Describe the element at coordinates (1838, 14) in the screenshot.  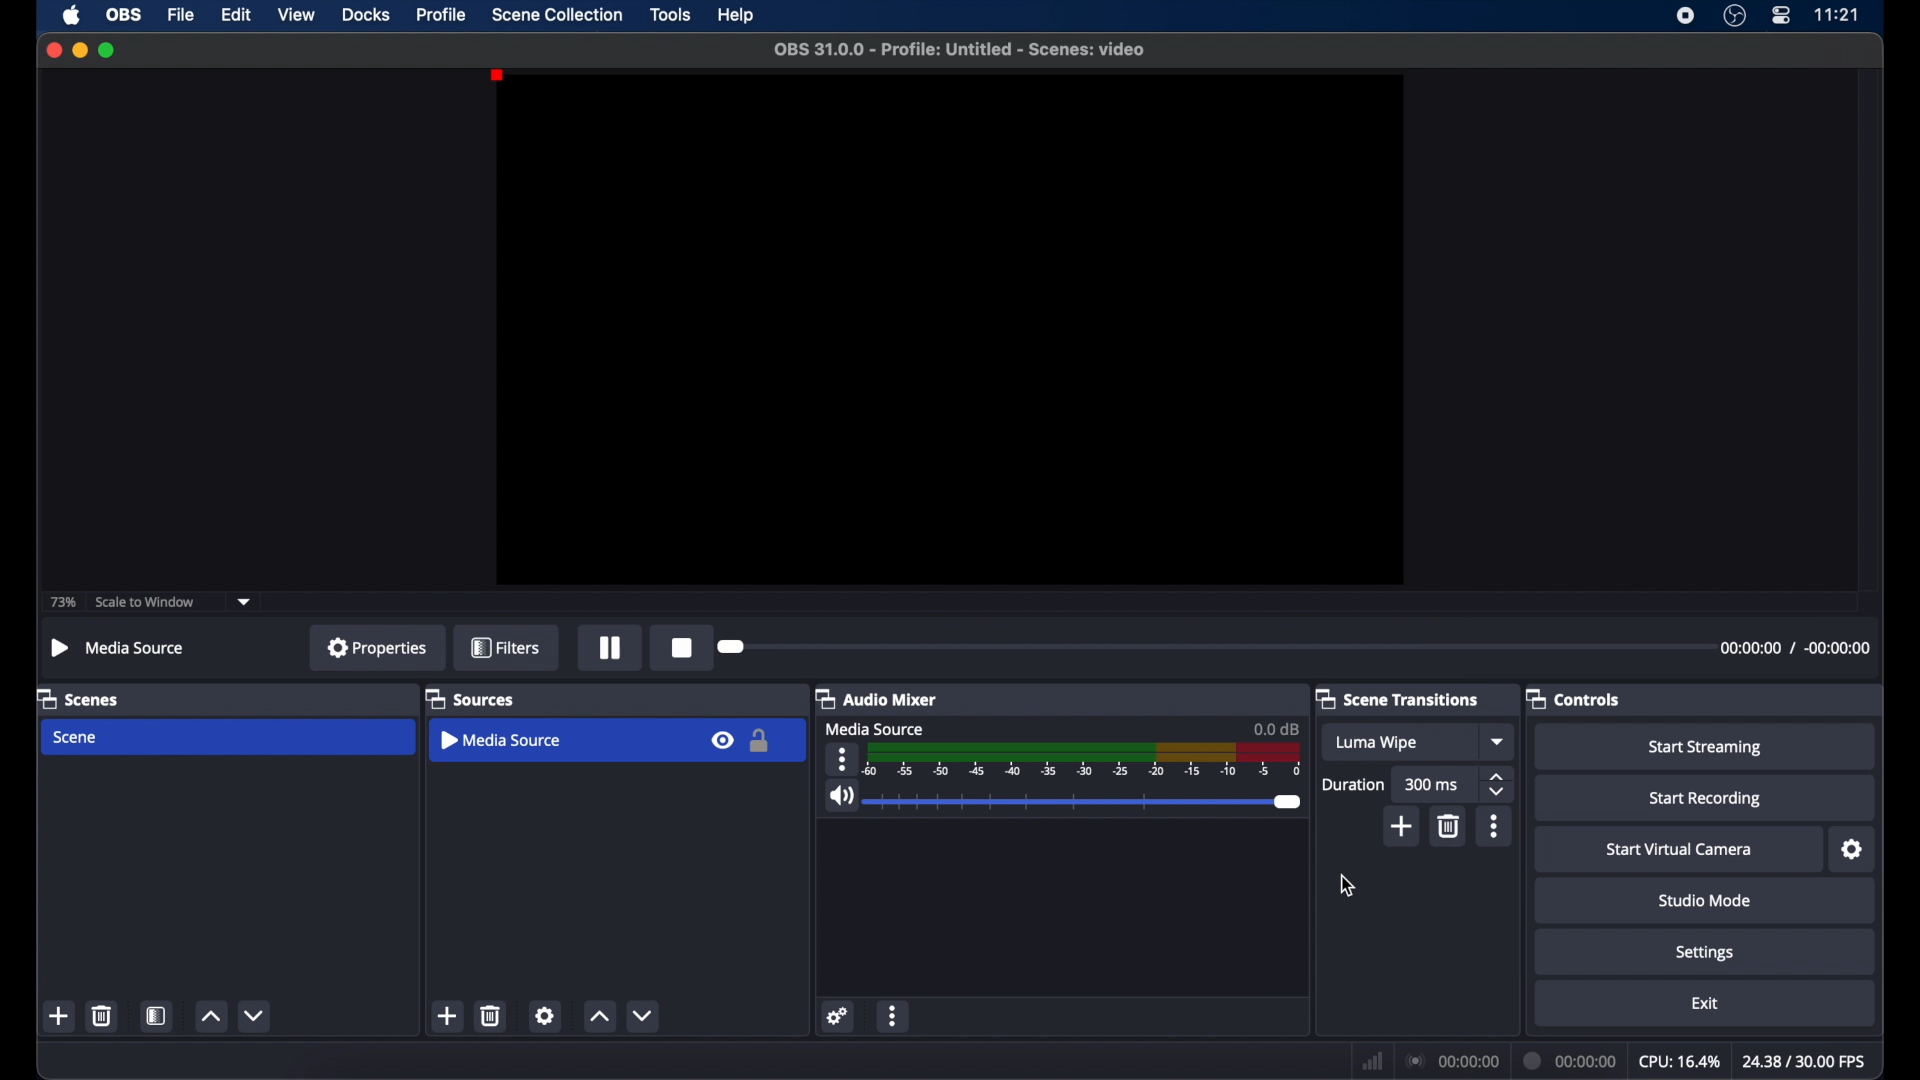
I see `time` at that location.